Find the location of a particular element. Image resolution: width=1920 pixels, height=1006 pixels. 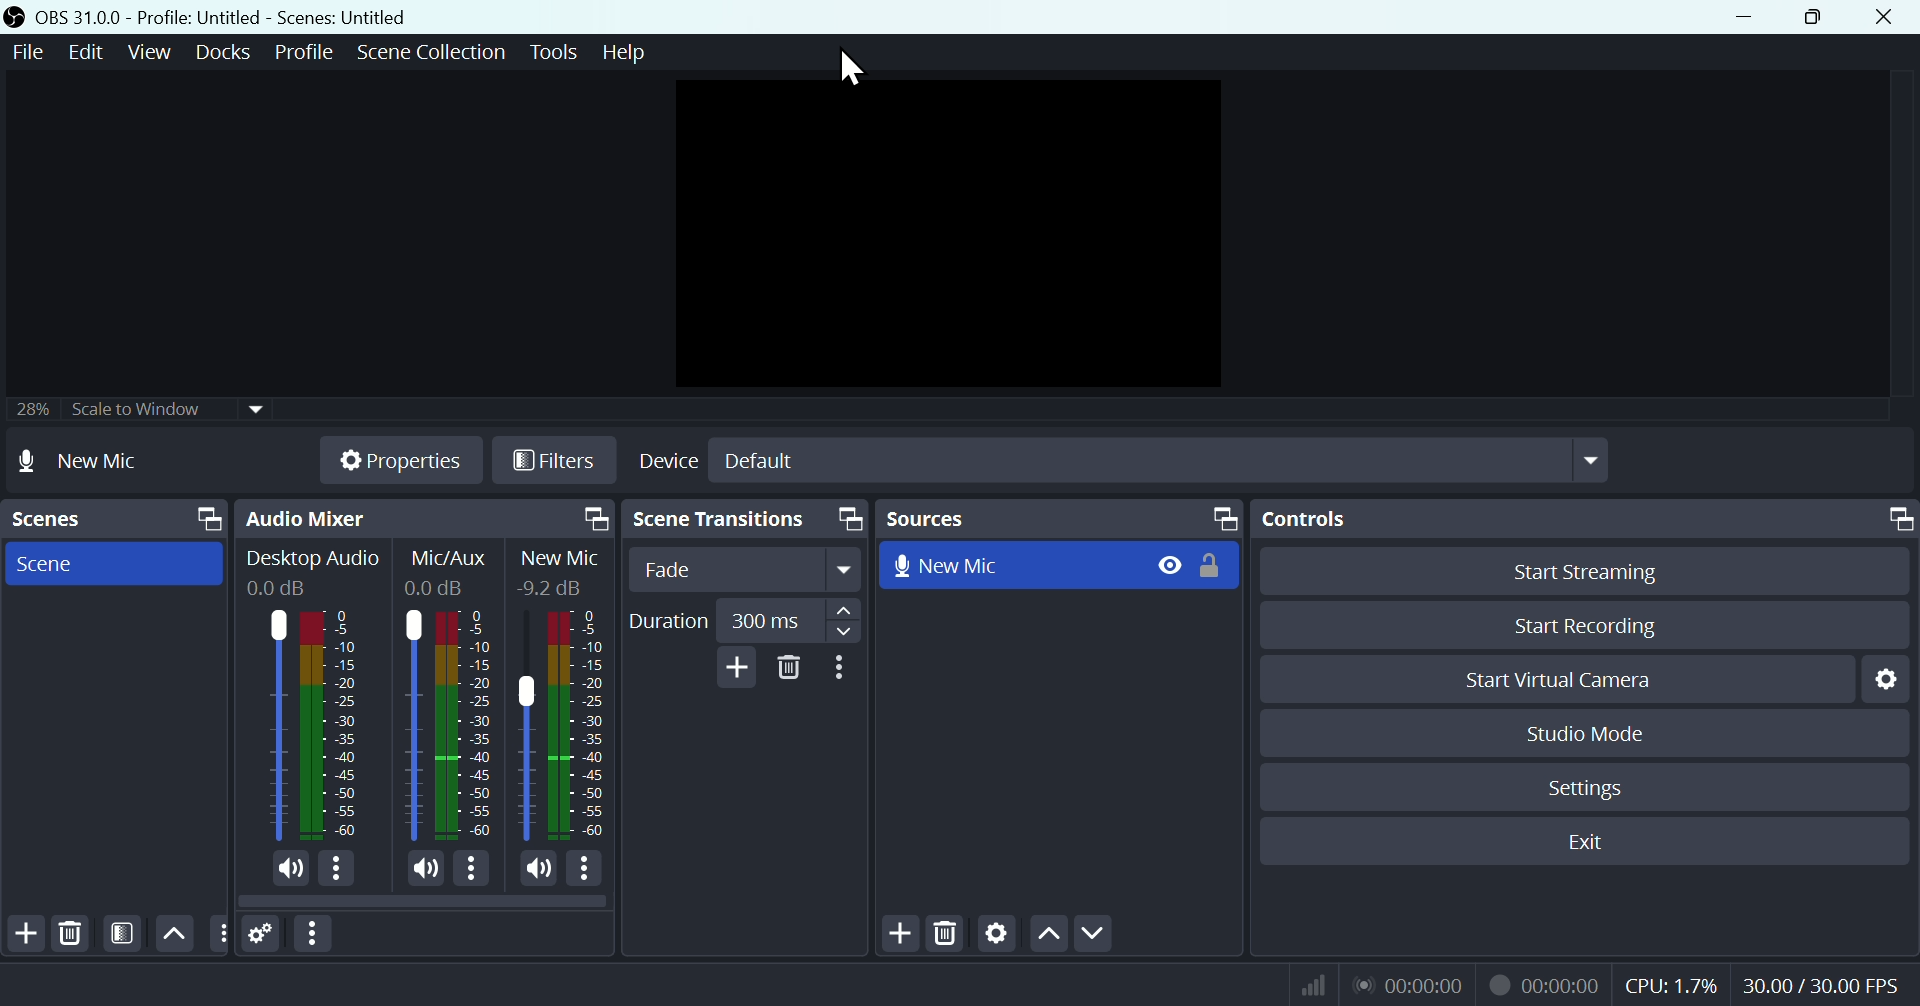

Recording Status is located at coordinates (1546, 984).